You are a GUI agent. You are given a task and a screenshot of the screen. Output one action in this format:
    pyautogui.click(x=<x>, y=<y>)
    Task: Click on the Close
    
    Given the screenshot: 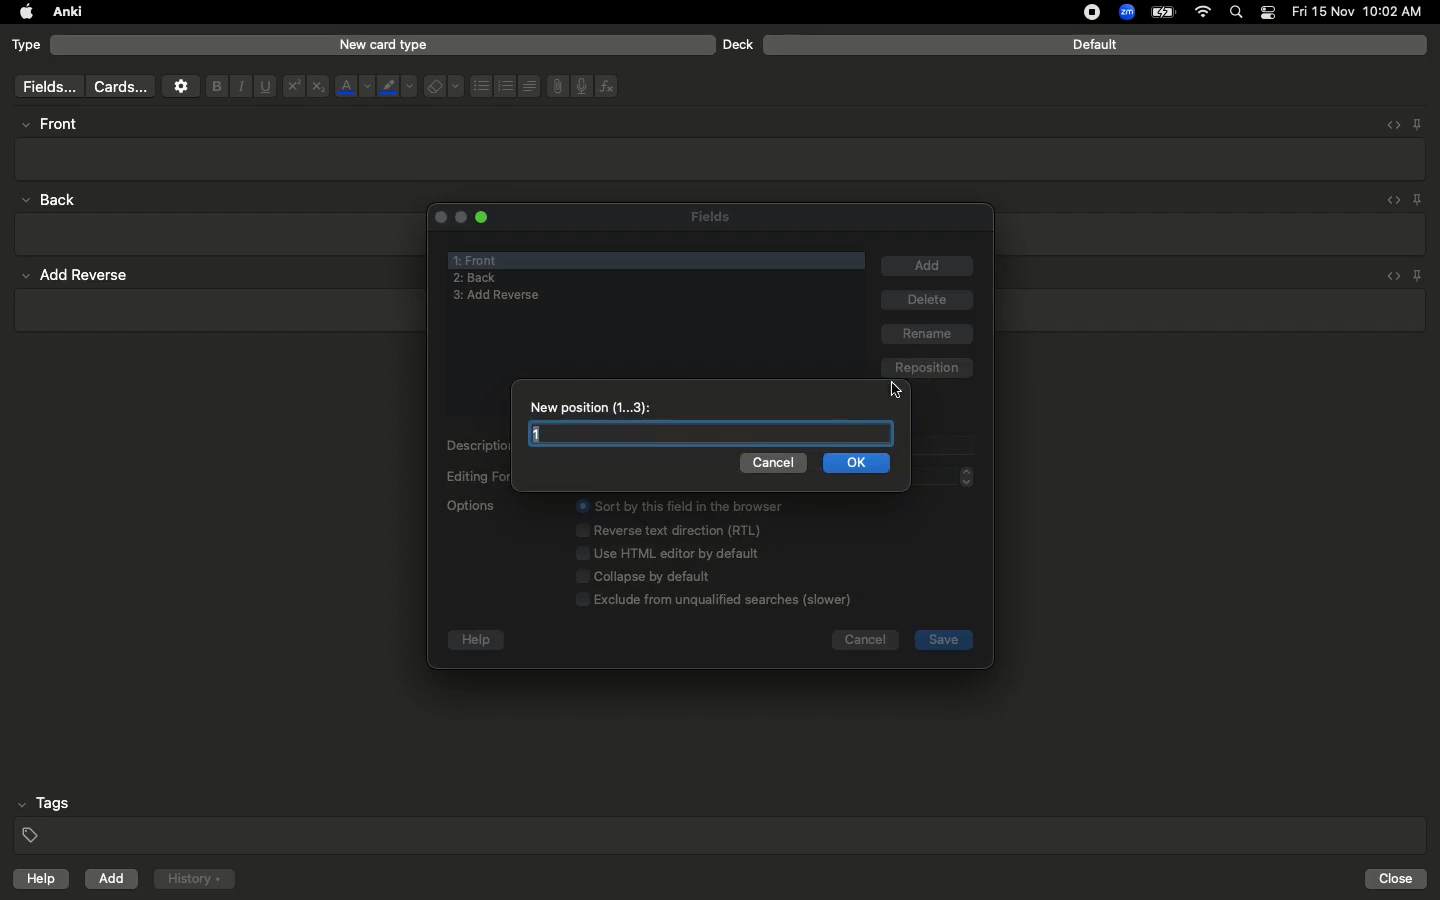 What is the action you would take?
    pyautogui.click(x=1399, y=879)
    